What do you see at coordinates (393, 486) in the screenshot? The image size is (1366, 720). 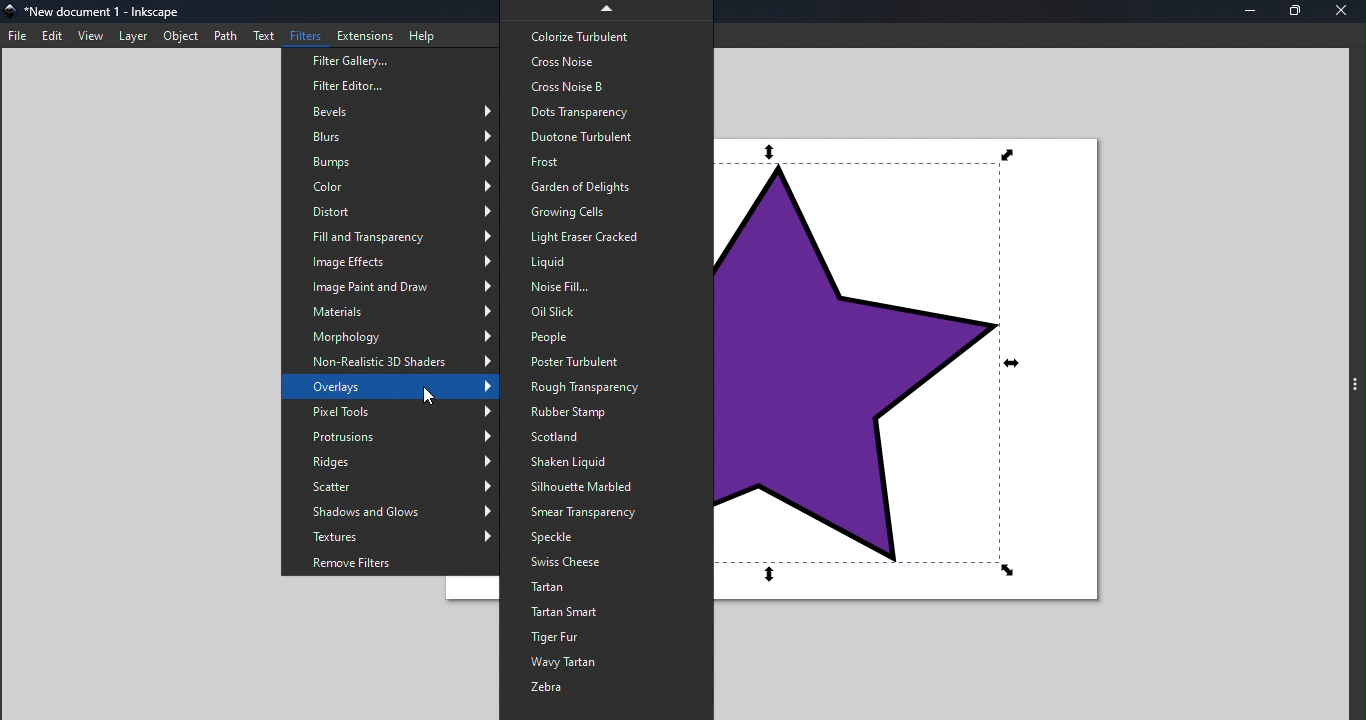 I see `Scatter` at bounding box center [393, 486].